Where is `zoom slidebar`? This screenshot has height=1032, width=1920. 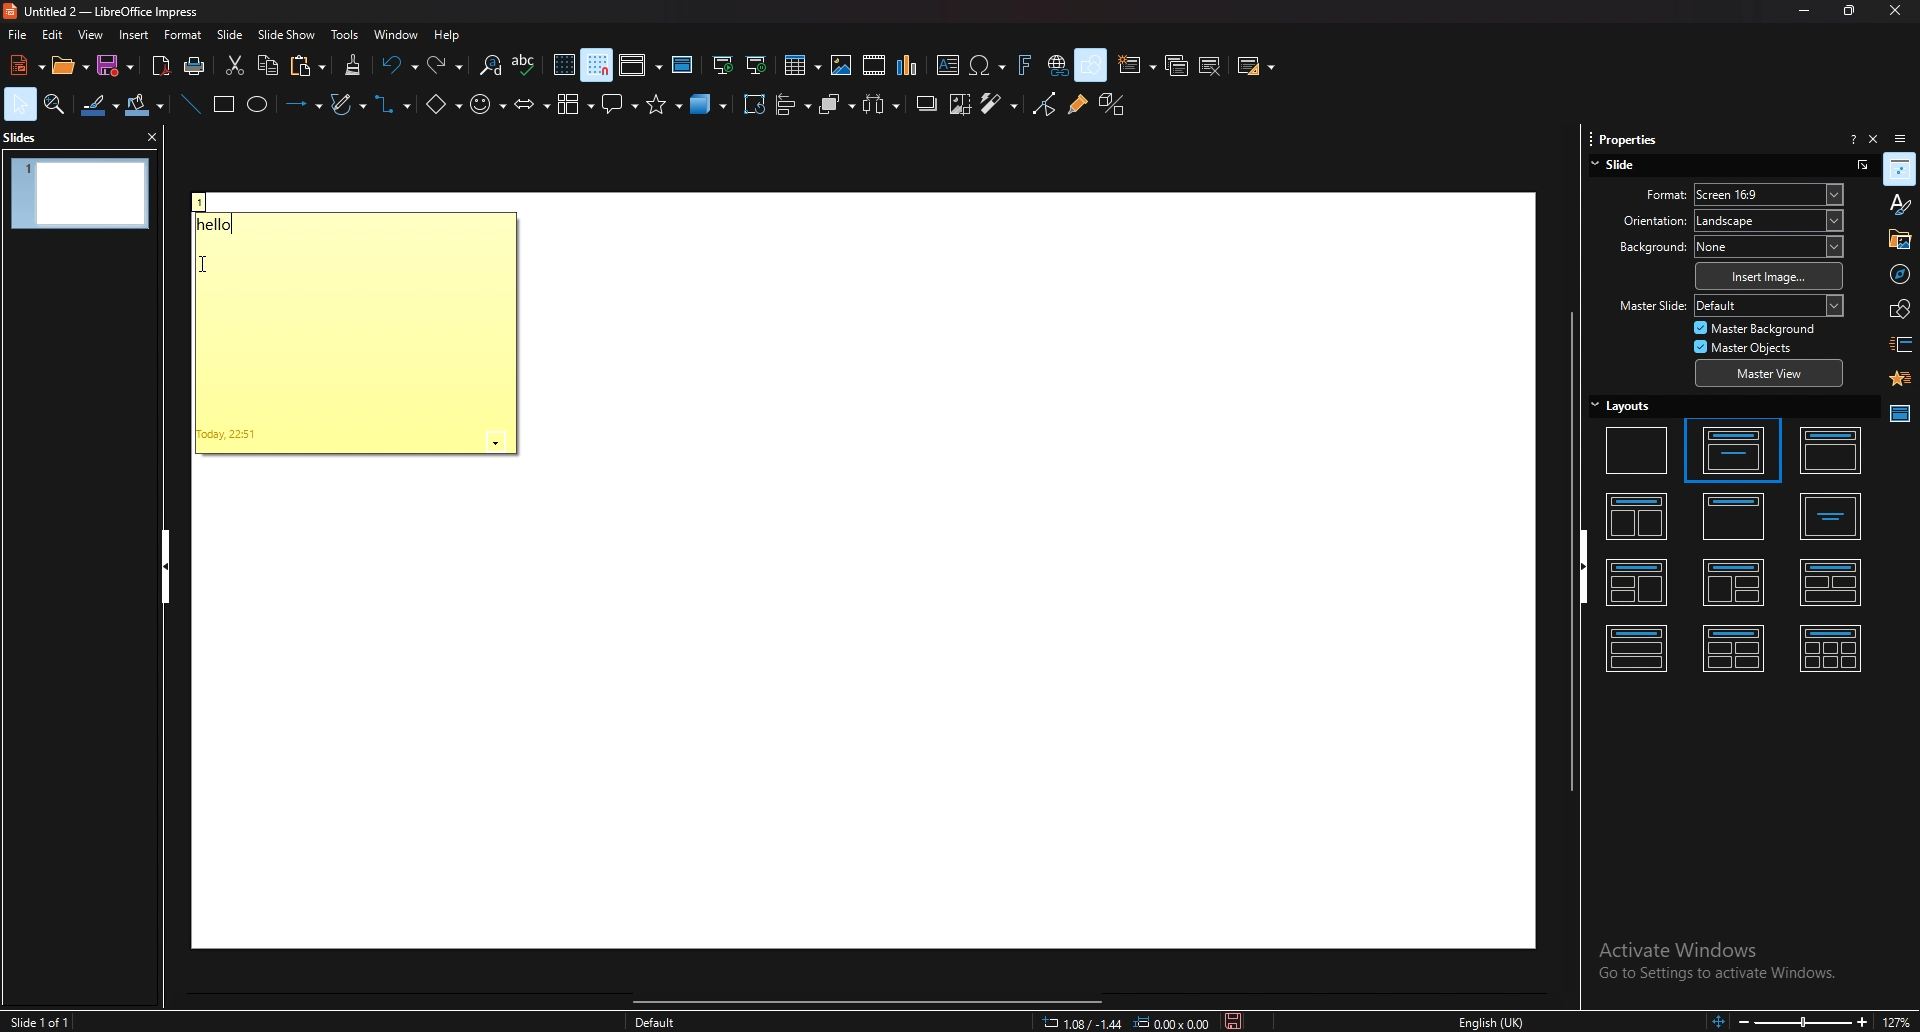
zoom slidebar is located at coordinates (1801, 1022).